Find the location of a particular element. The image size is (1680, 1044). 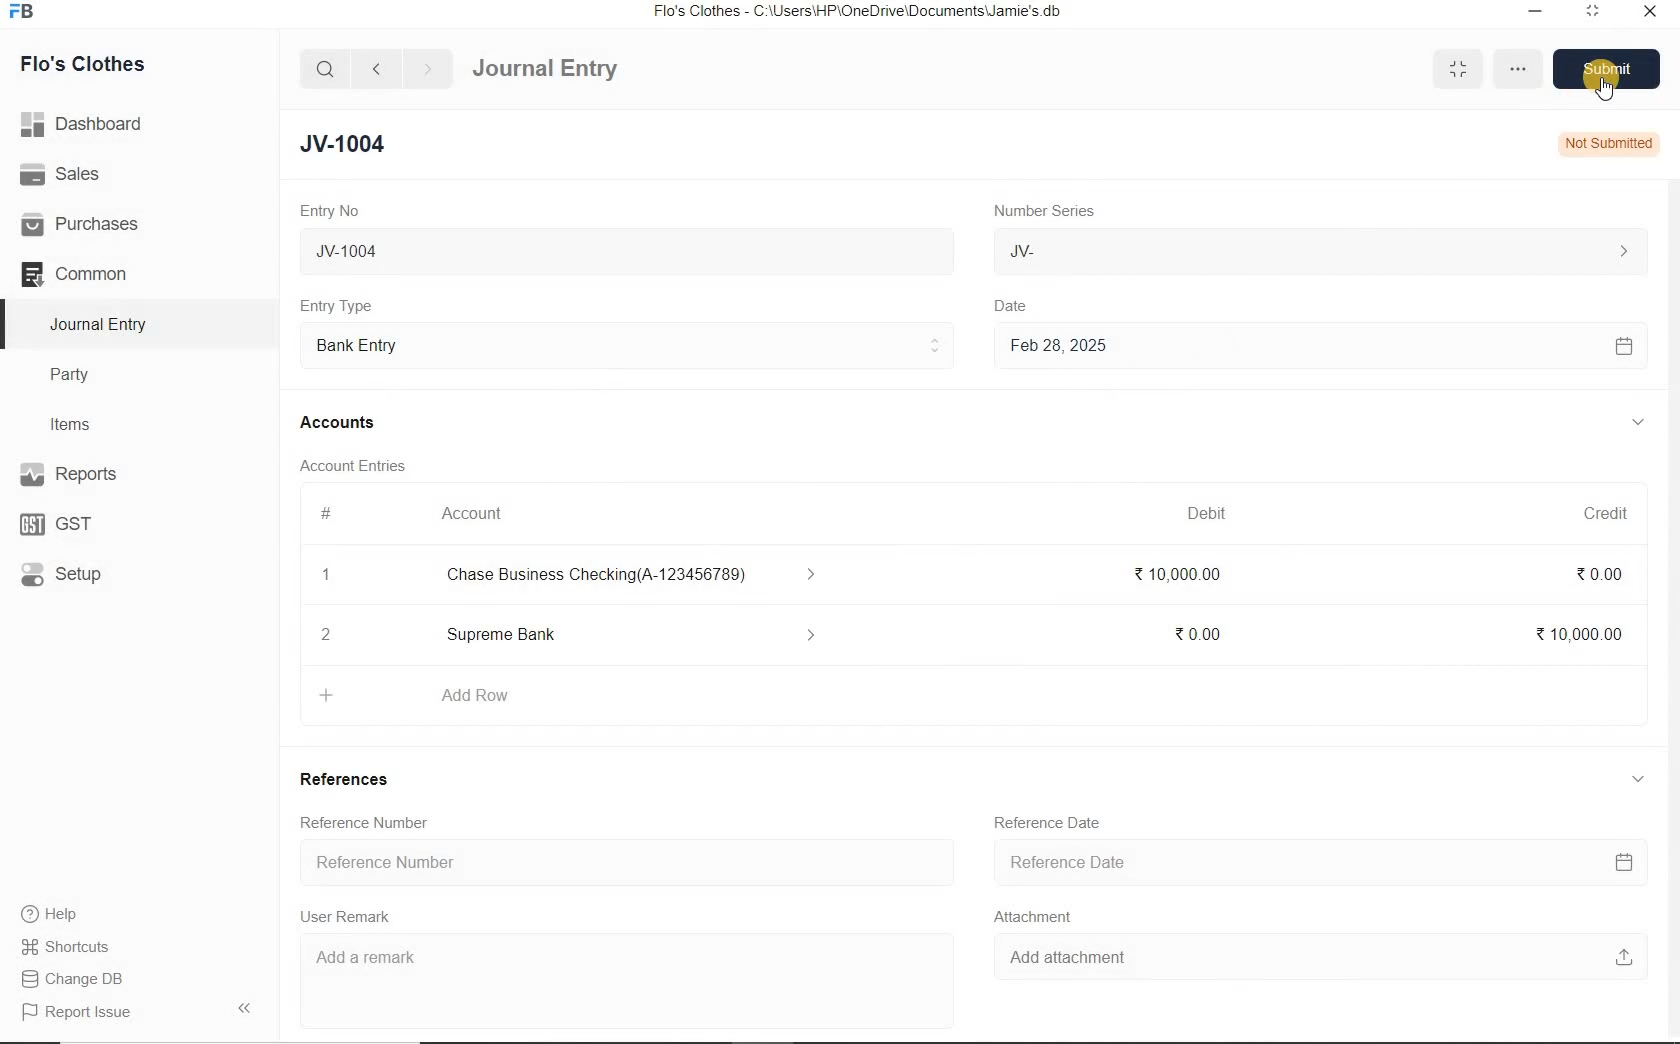

Not Submitted is located at coordinates (1608, 142).